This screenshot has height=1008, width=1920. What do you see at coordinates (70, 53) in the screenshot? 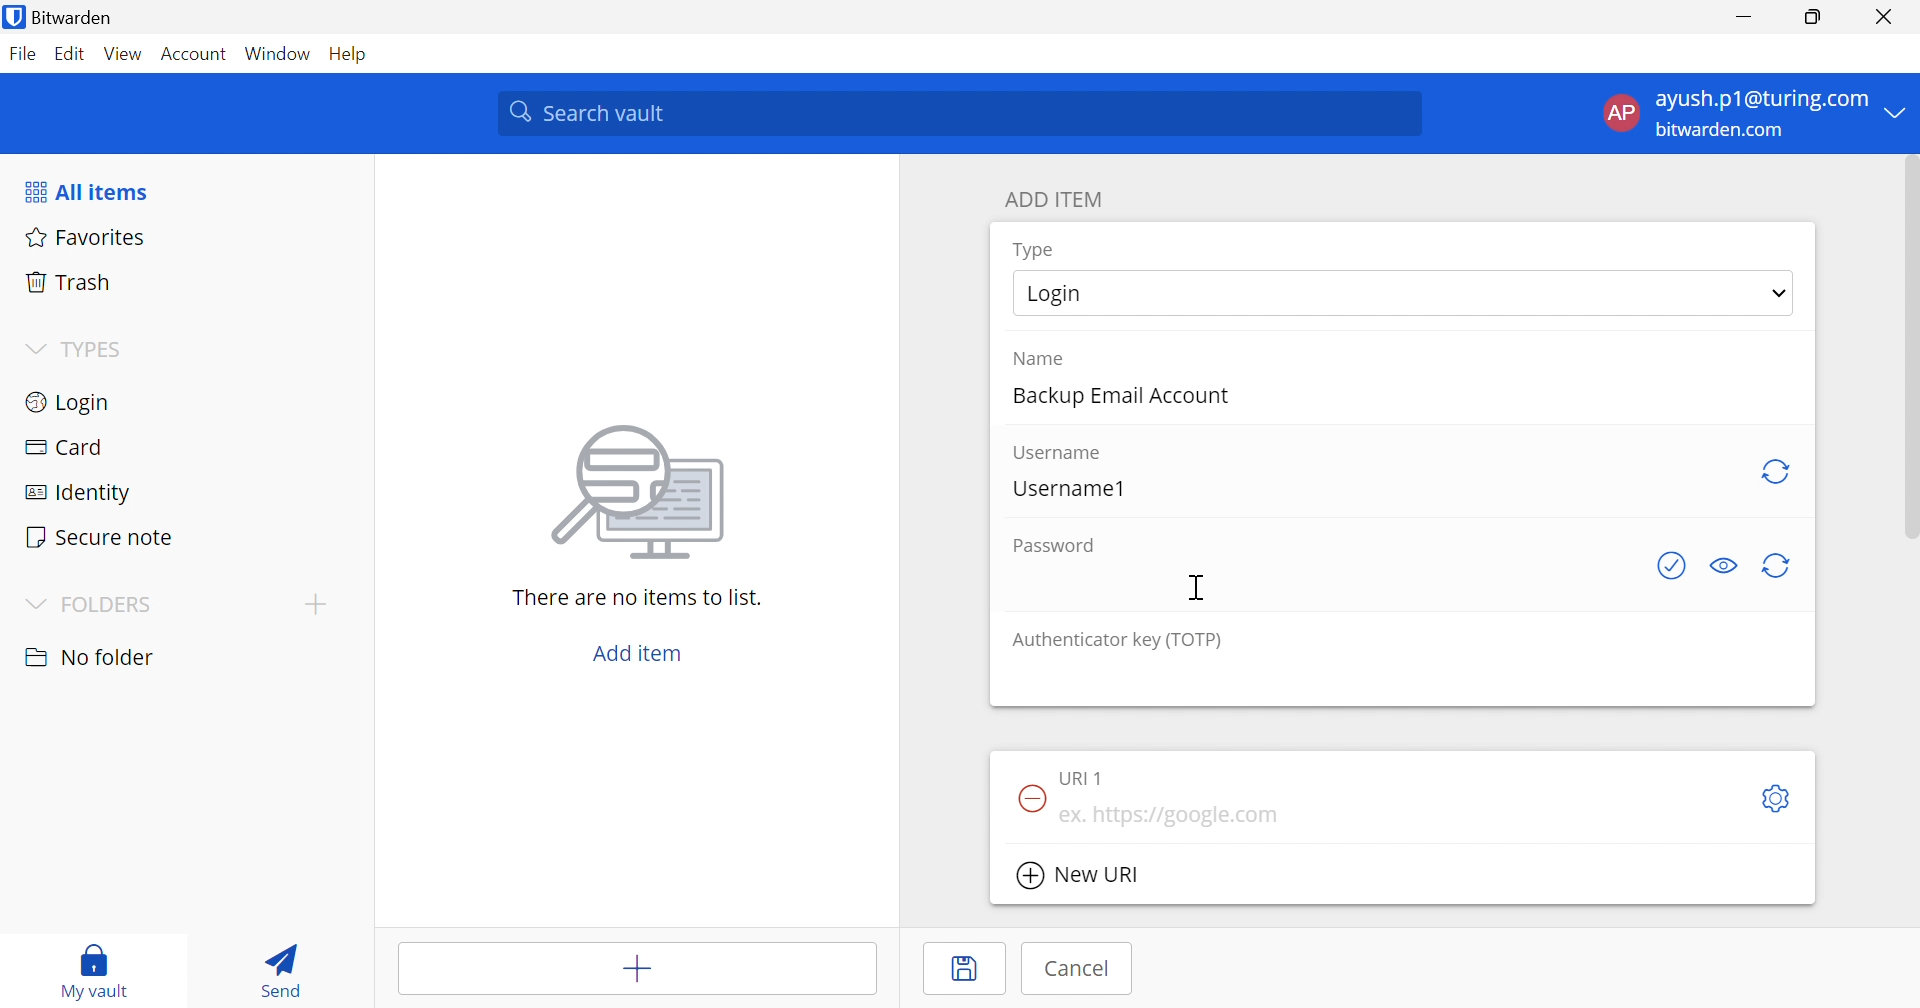
I see `Edit` at bounding box center [70, 53].